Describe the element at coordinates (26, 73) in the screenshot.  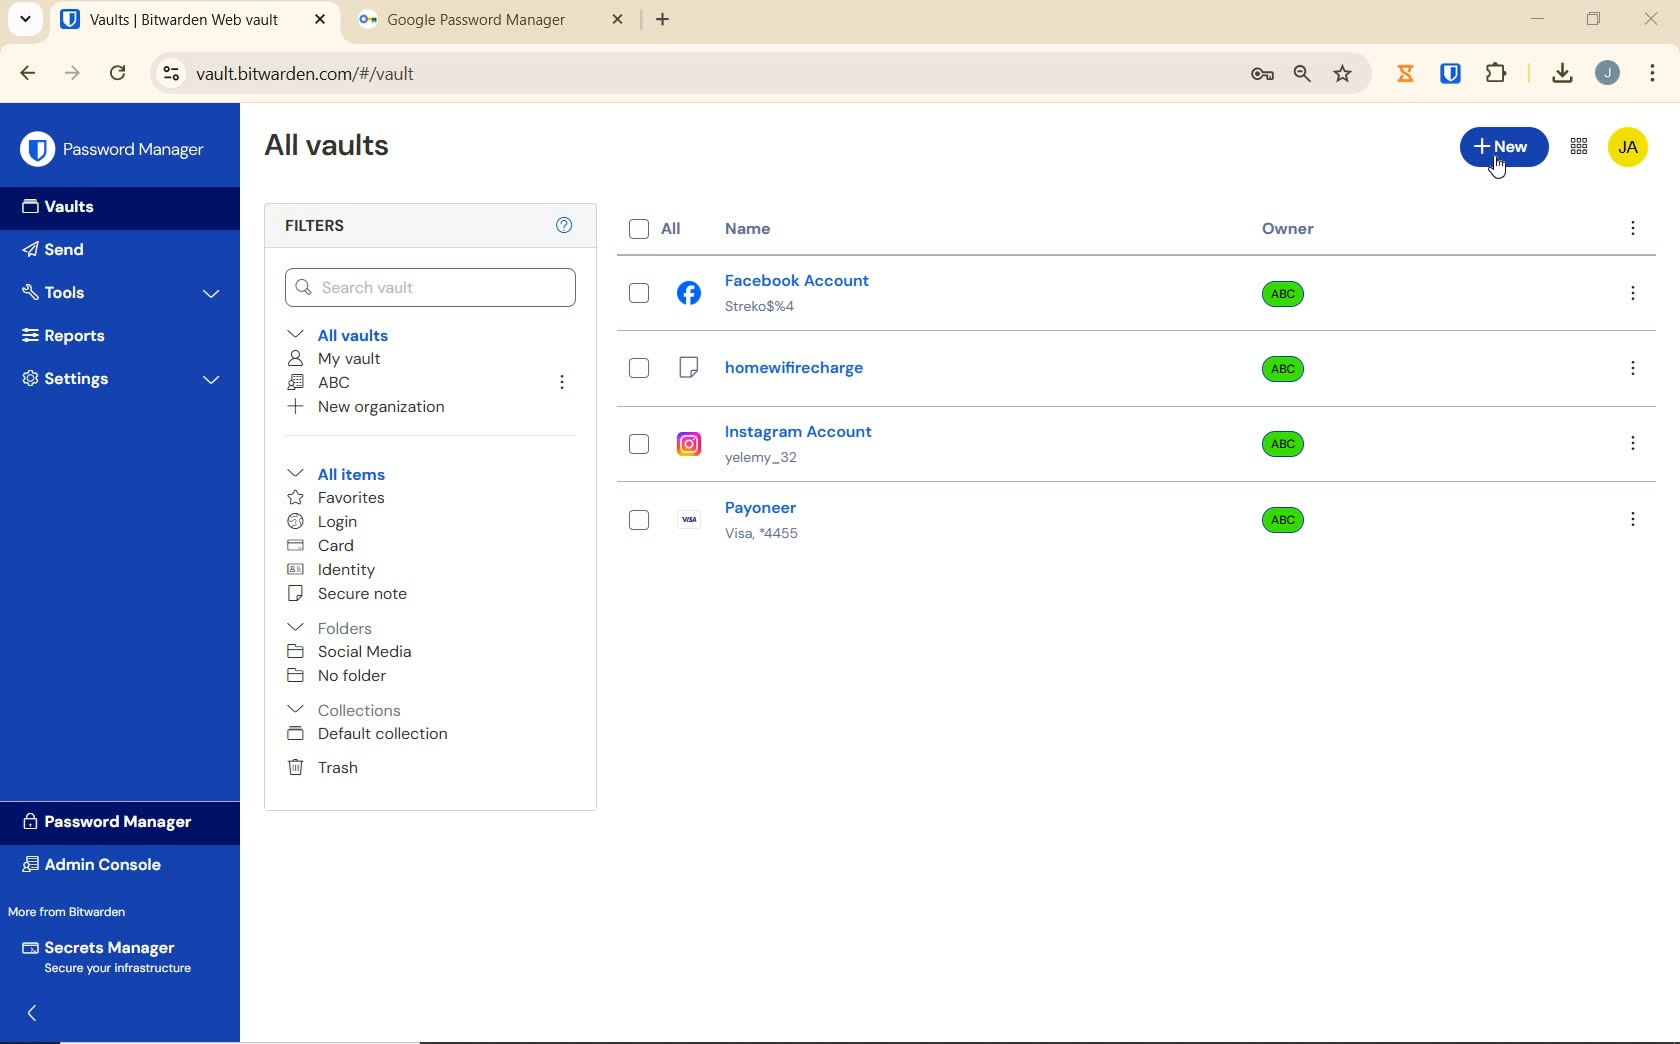
I see `backward` at that location.